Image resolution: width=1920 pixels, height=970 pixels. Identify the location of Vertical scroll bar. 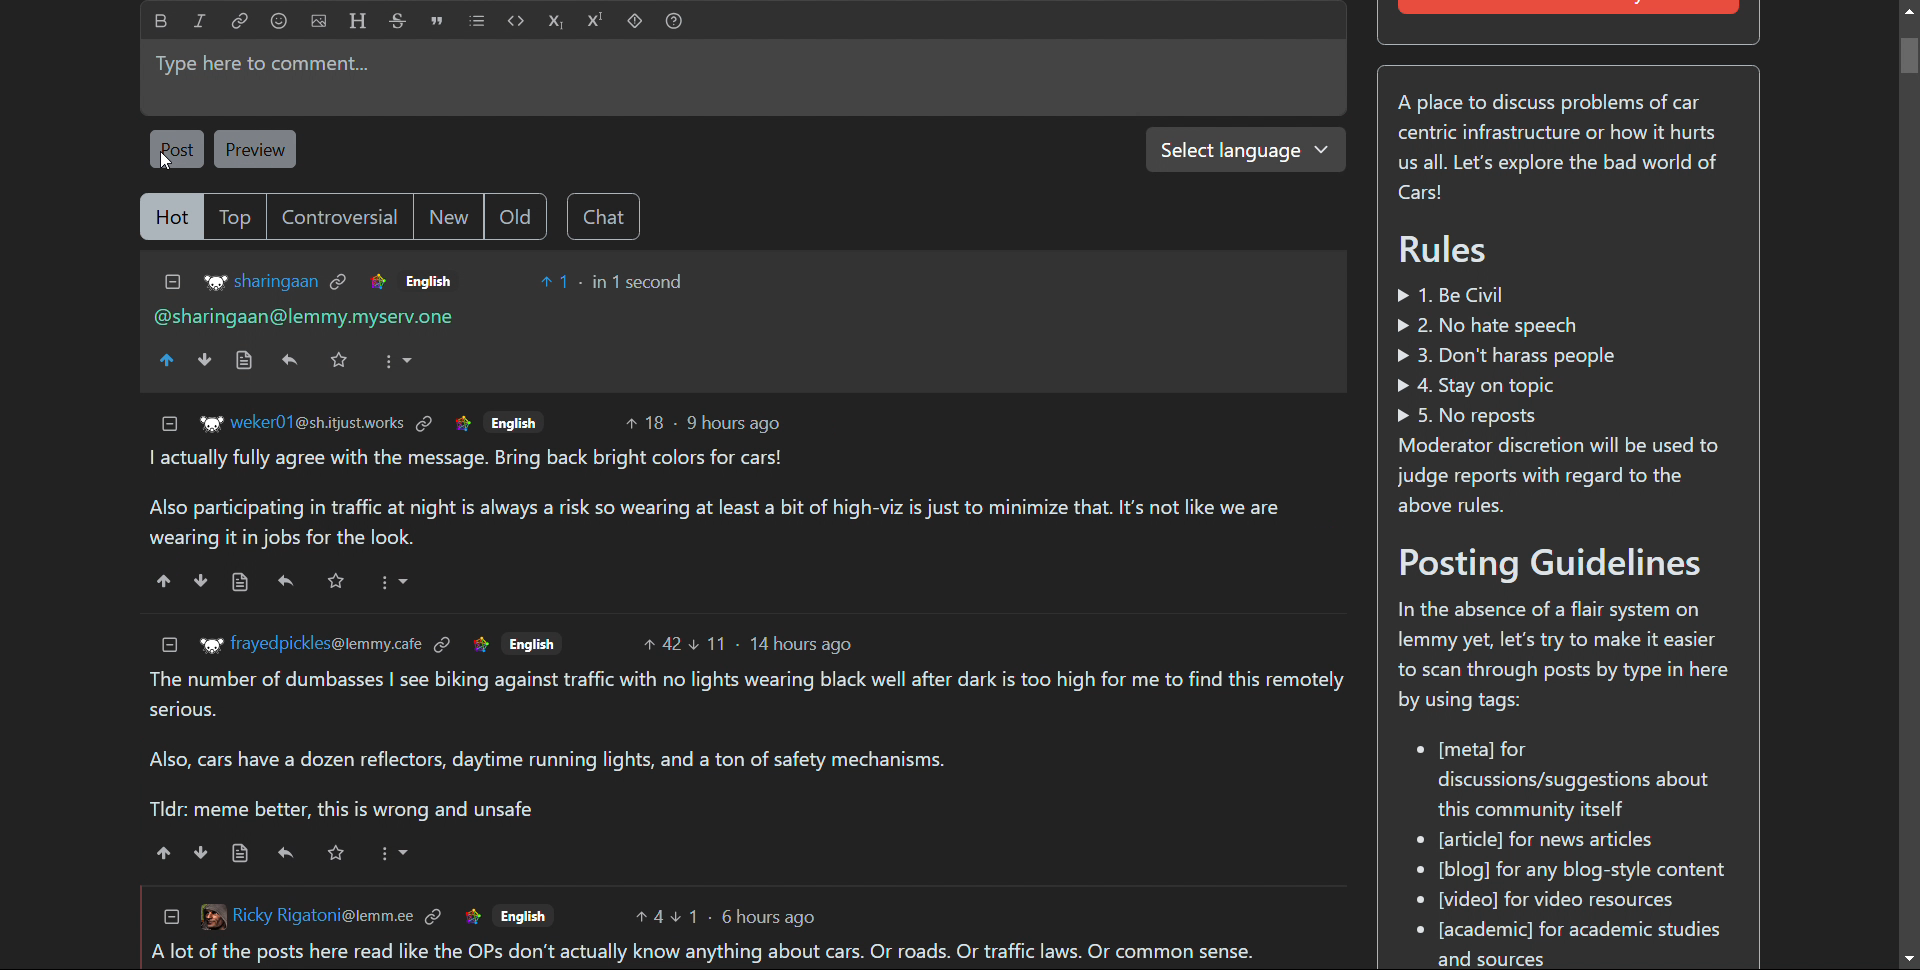
(1908, 56).